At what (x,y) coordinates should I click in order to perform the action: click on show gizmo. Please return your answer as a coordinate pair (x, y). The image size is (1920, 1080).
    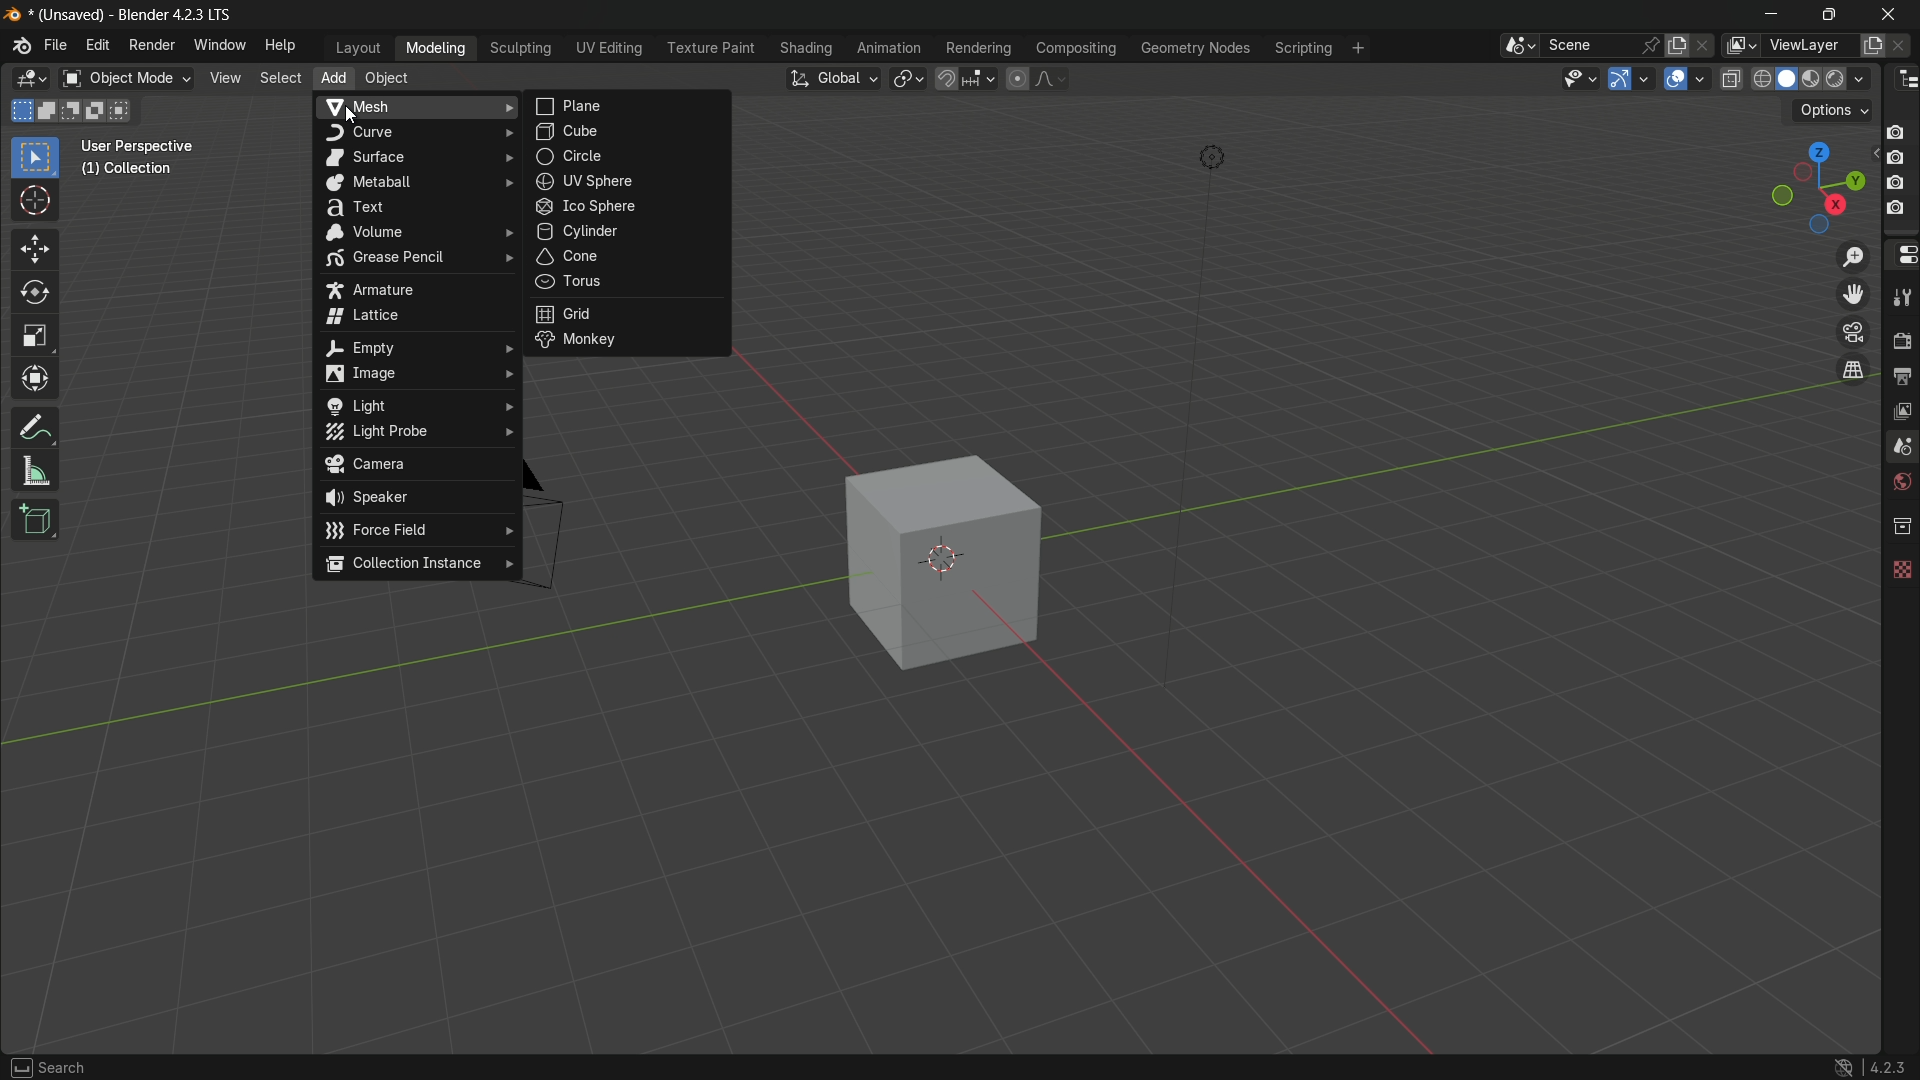
    Looking at the image, I should click on (1621, 79).